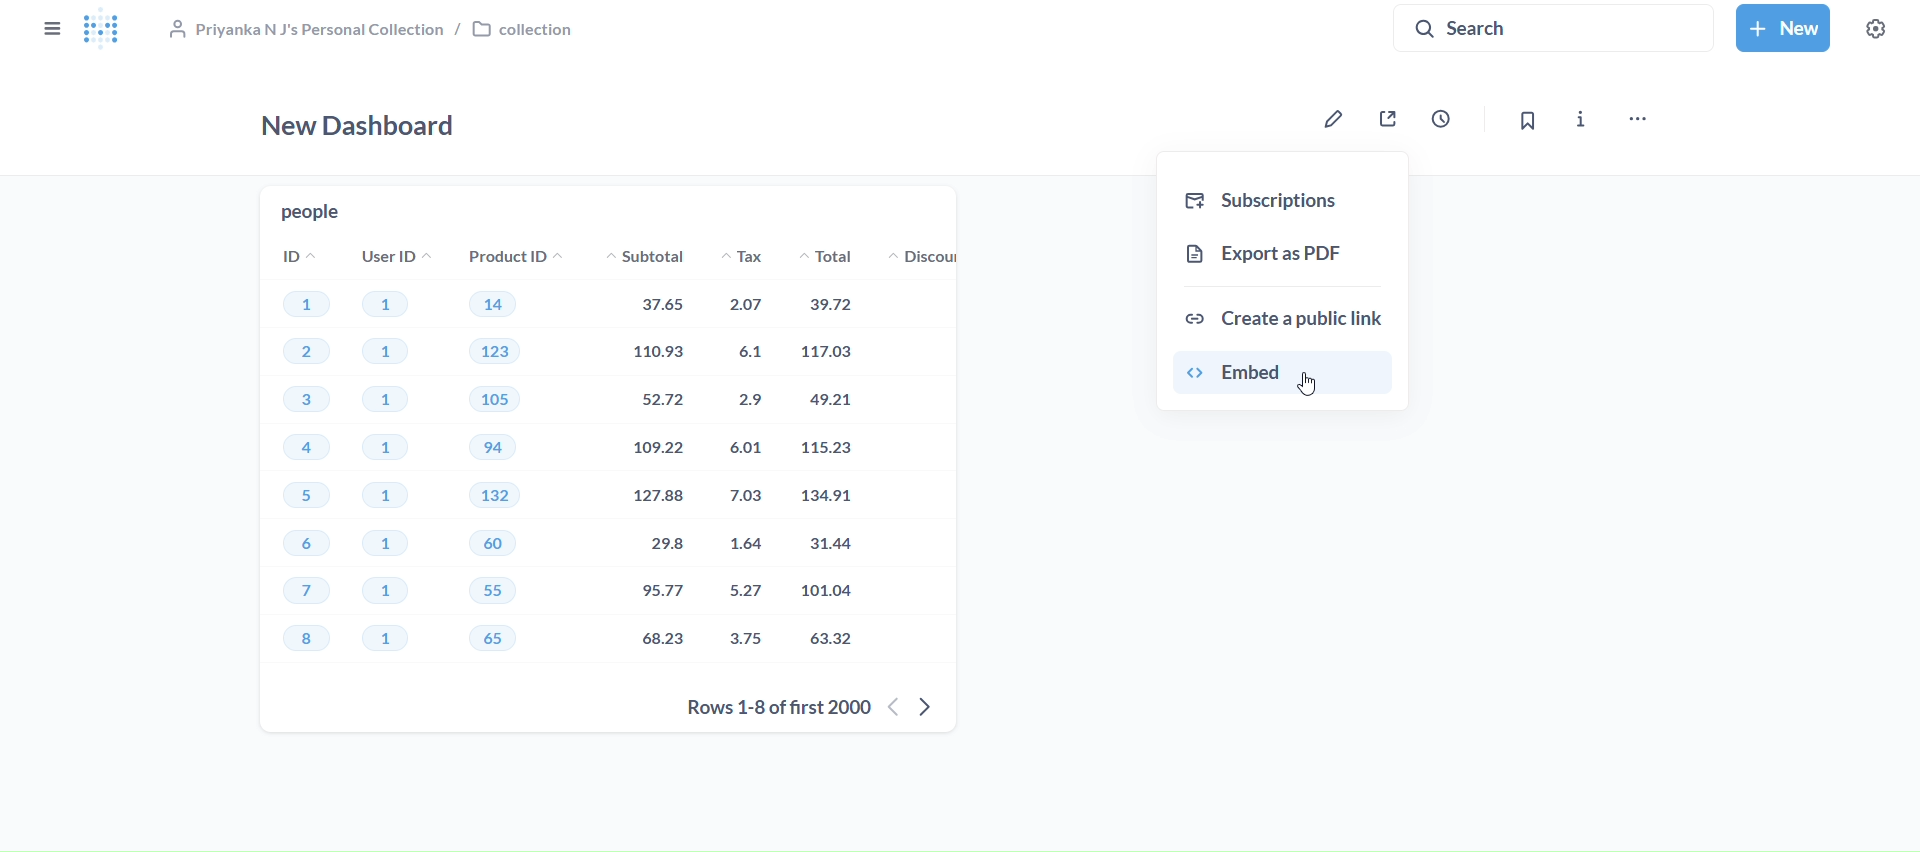  What do you see at coordinates (639, 454) in the screenshot?
I see `Subtotal` at bounding box center [639, 454].